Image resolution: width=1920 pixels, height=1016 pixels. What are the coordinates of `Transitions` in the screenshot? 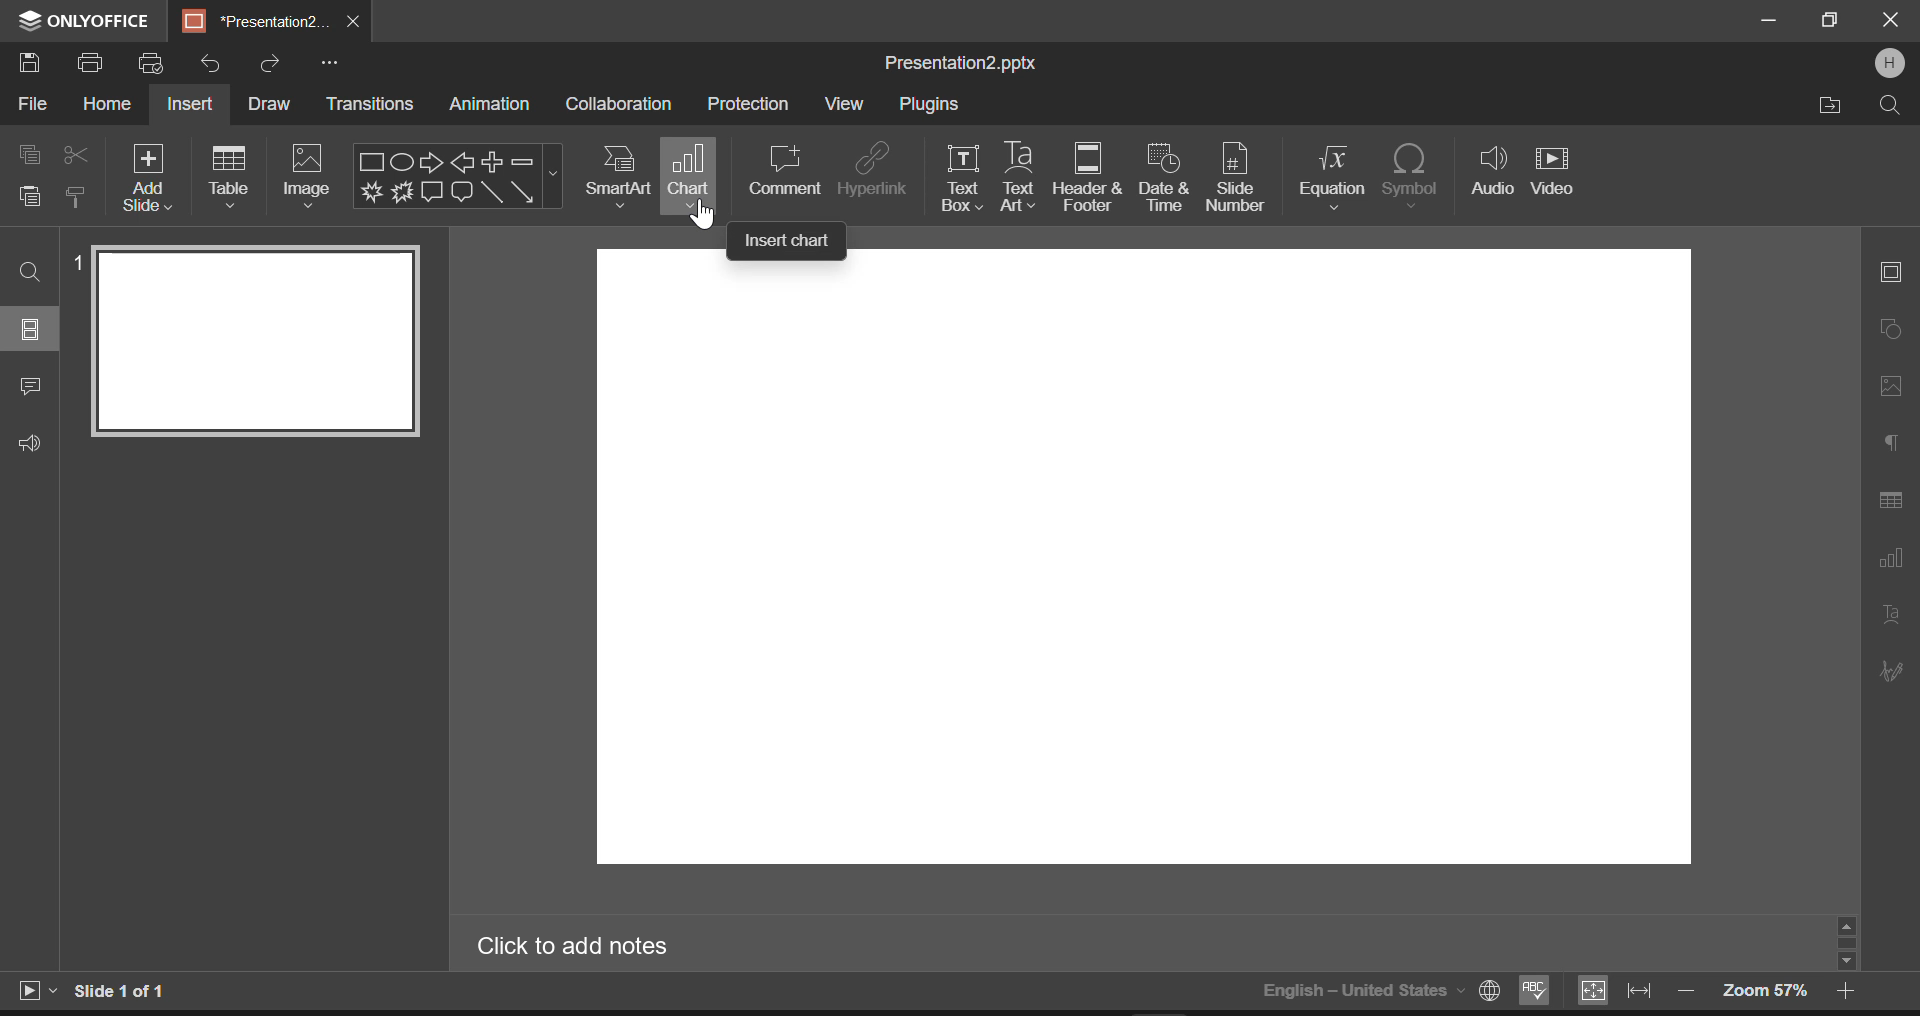 It's located at (372, 104).